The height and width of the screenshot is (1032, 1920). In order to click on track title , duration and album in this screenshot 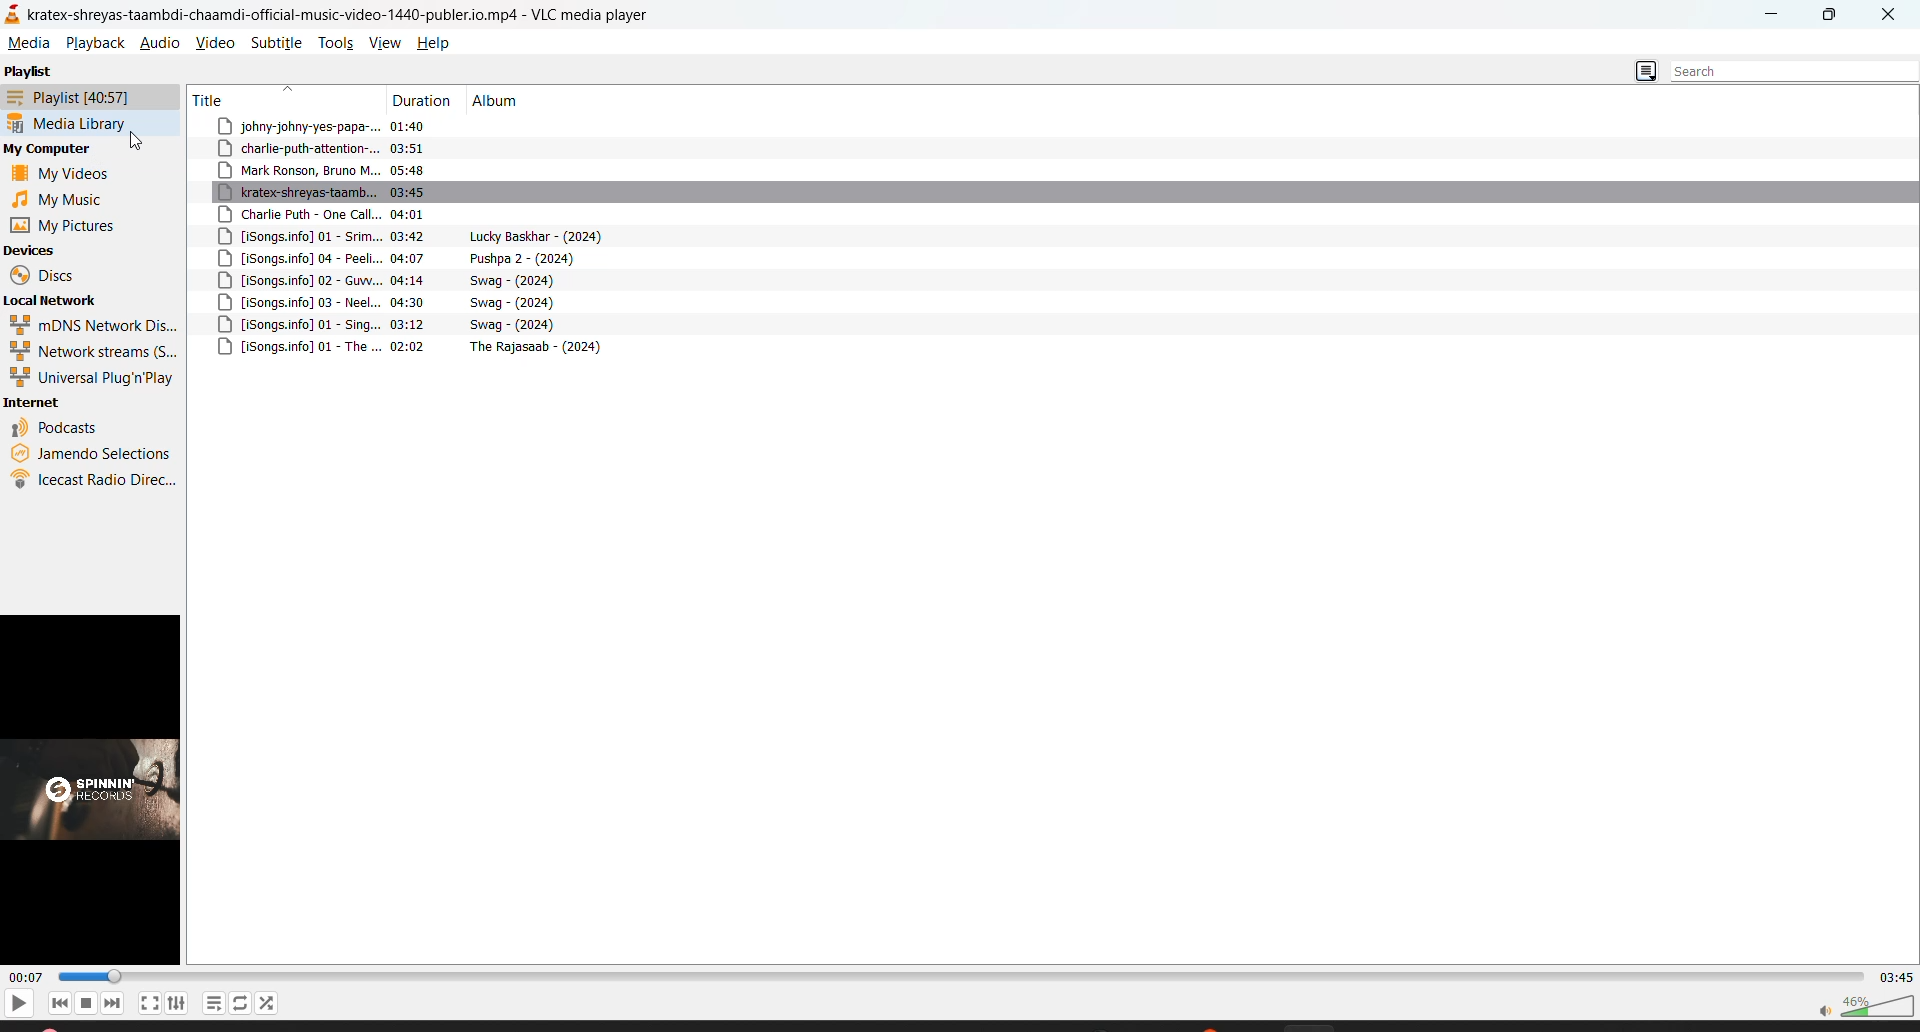, I will do `click(402, 170)`.